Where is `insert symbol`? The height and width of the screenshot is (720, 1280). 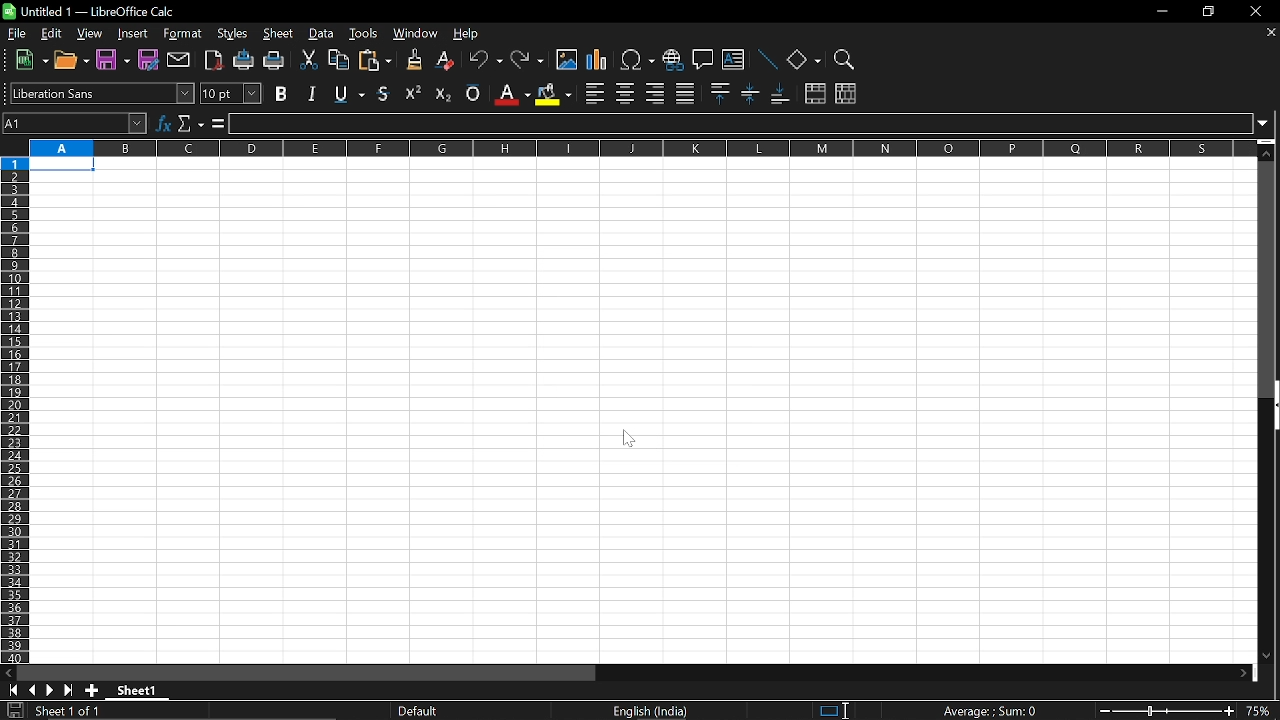 insert symbol is located at coordinates (637, 60).